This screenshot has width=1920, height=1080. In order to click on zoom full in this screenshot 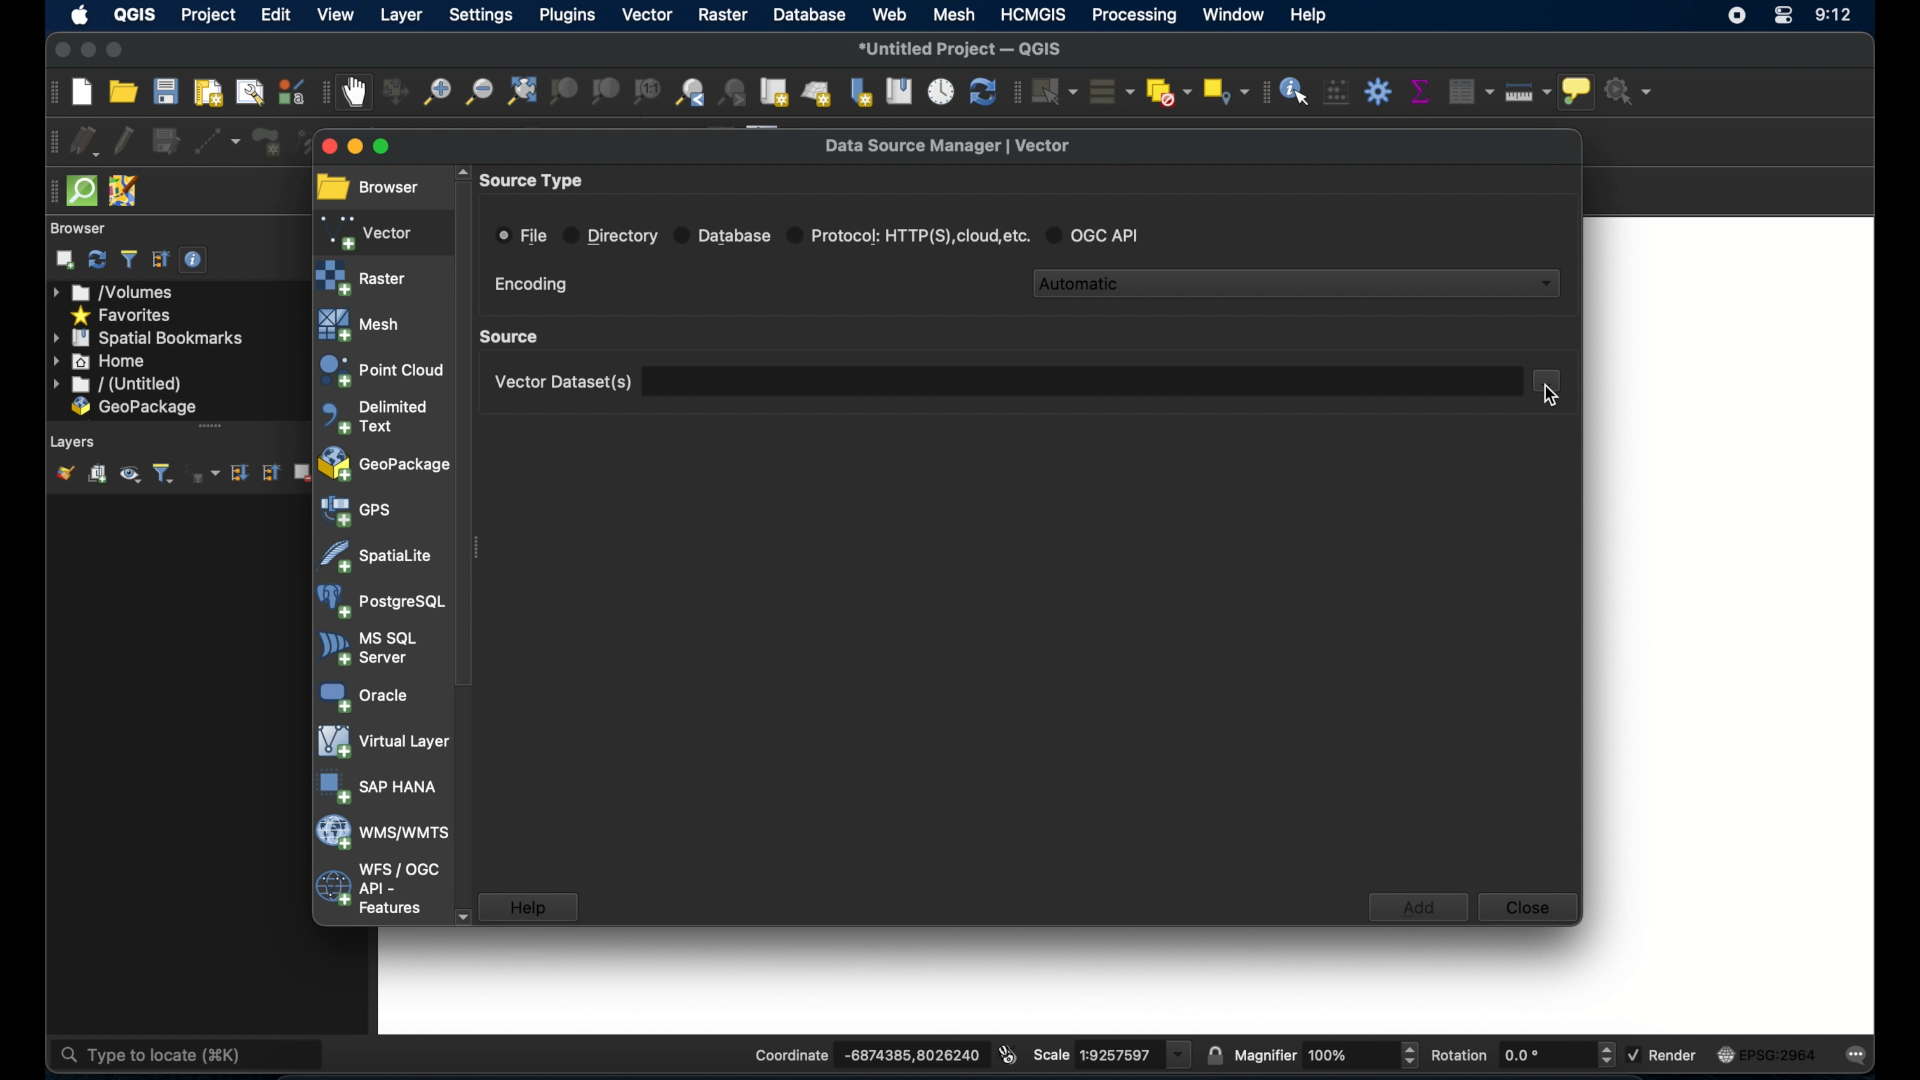, I will do `click(520, 92)`.